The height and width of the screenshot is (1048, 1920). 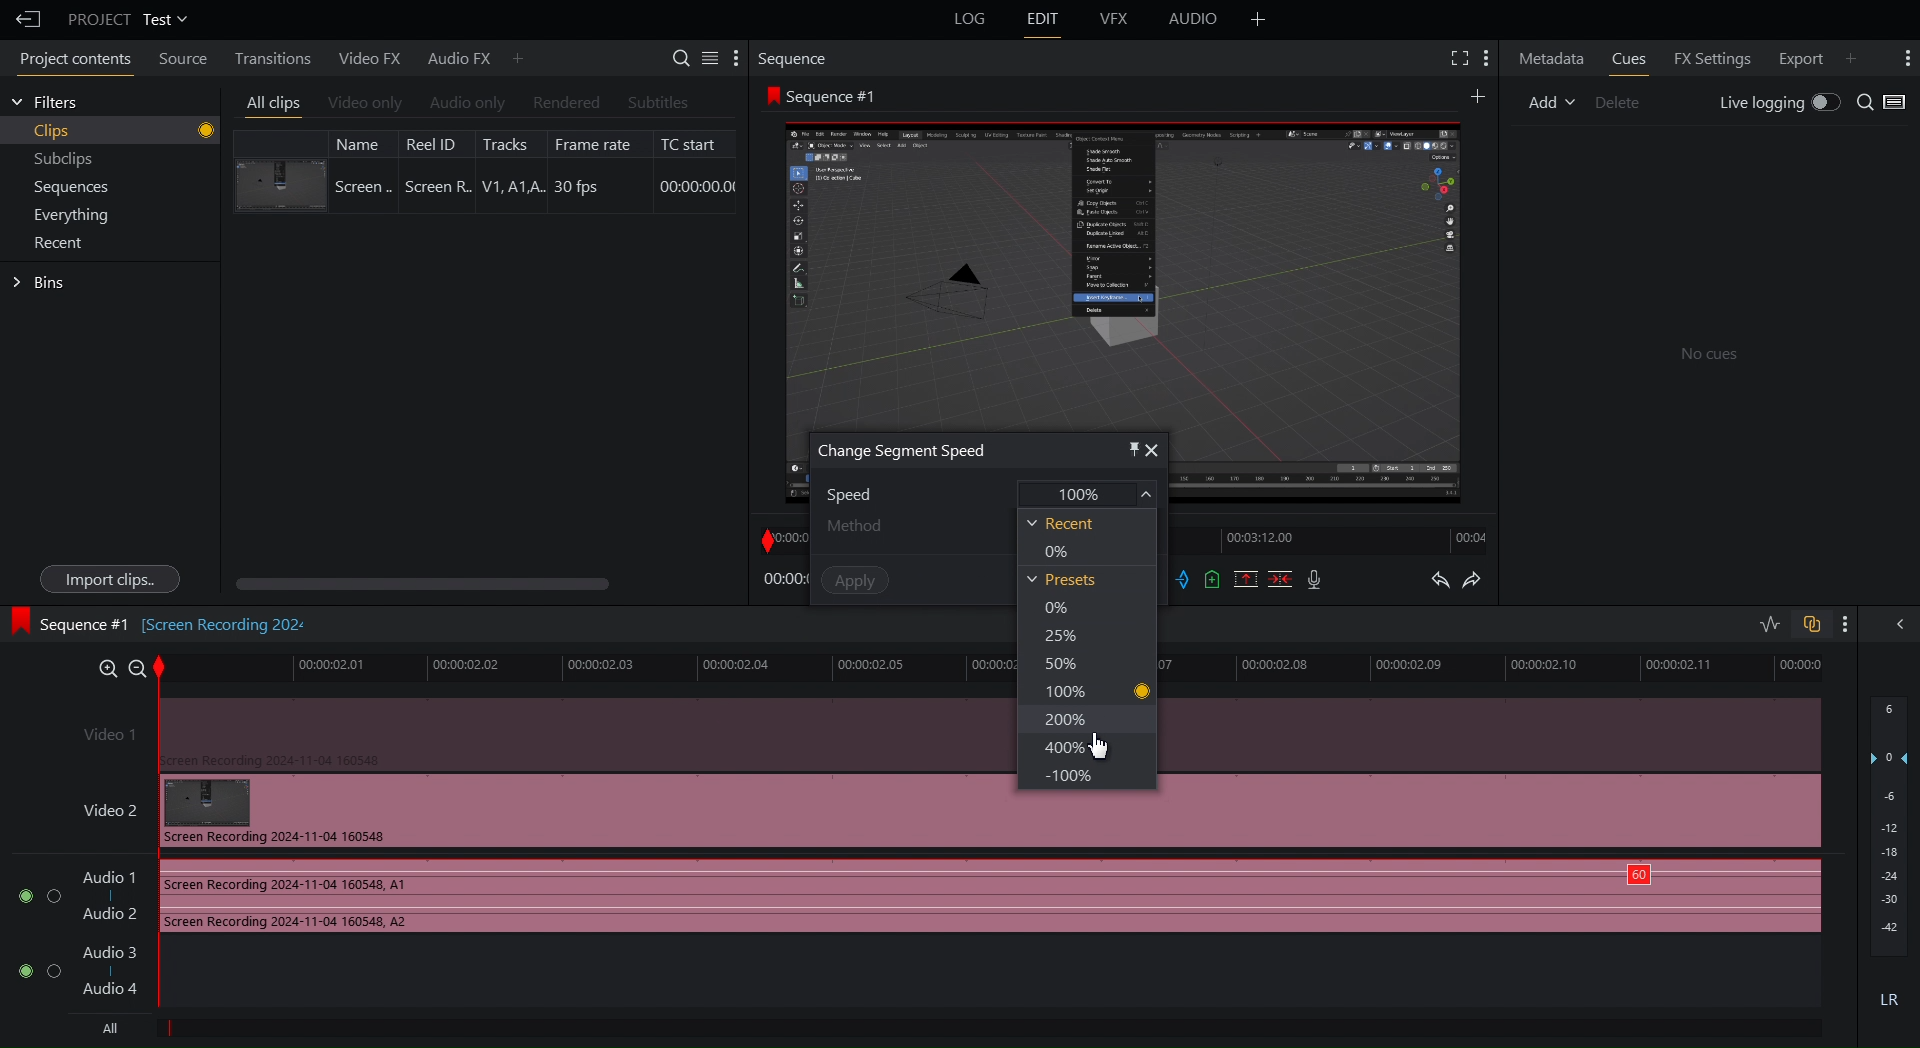 What do you see at coordinates (784, 580) in the screenshot?
I see `Timestamp` at bounding box center [784, 580].